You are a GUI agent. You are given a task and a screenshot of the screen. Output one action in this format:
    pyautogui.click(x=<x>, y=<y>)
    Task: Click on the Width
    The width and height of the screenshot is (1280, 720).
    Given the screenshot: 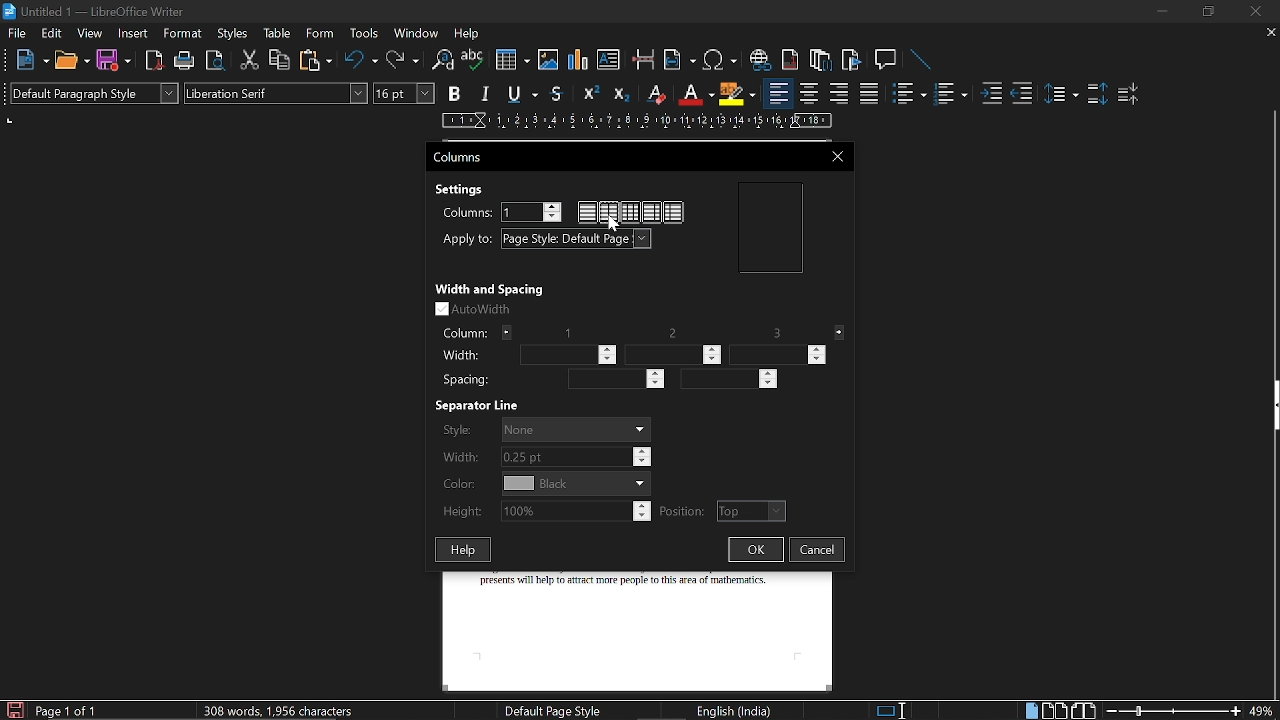 What is the action you would take?
    pyautogui.click(x=461, y=355)
    